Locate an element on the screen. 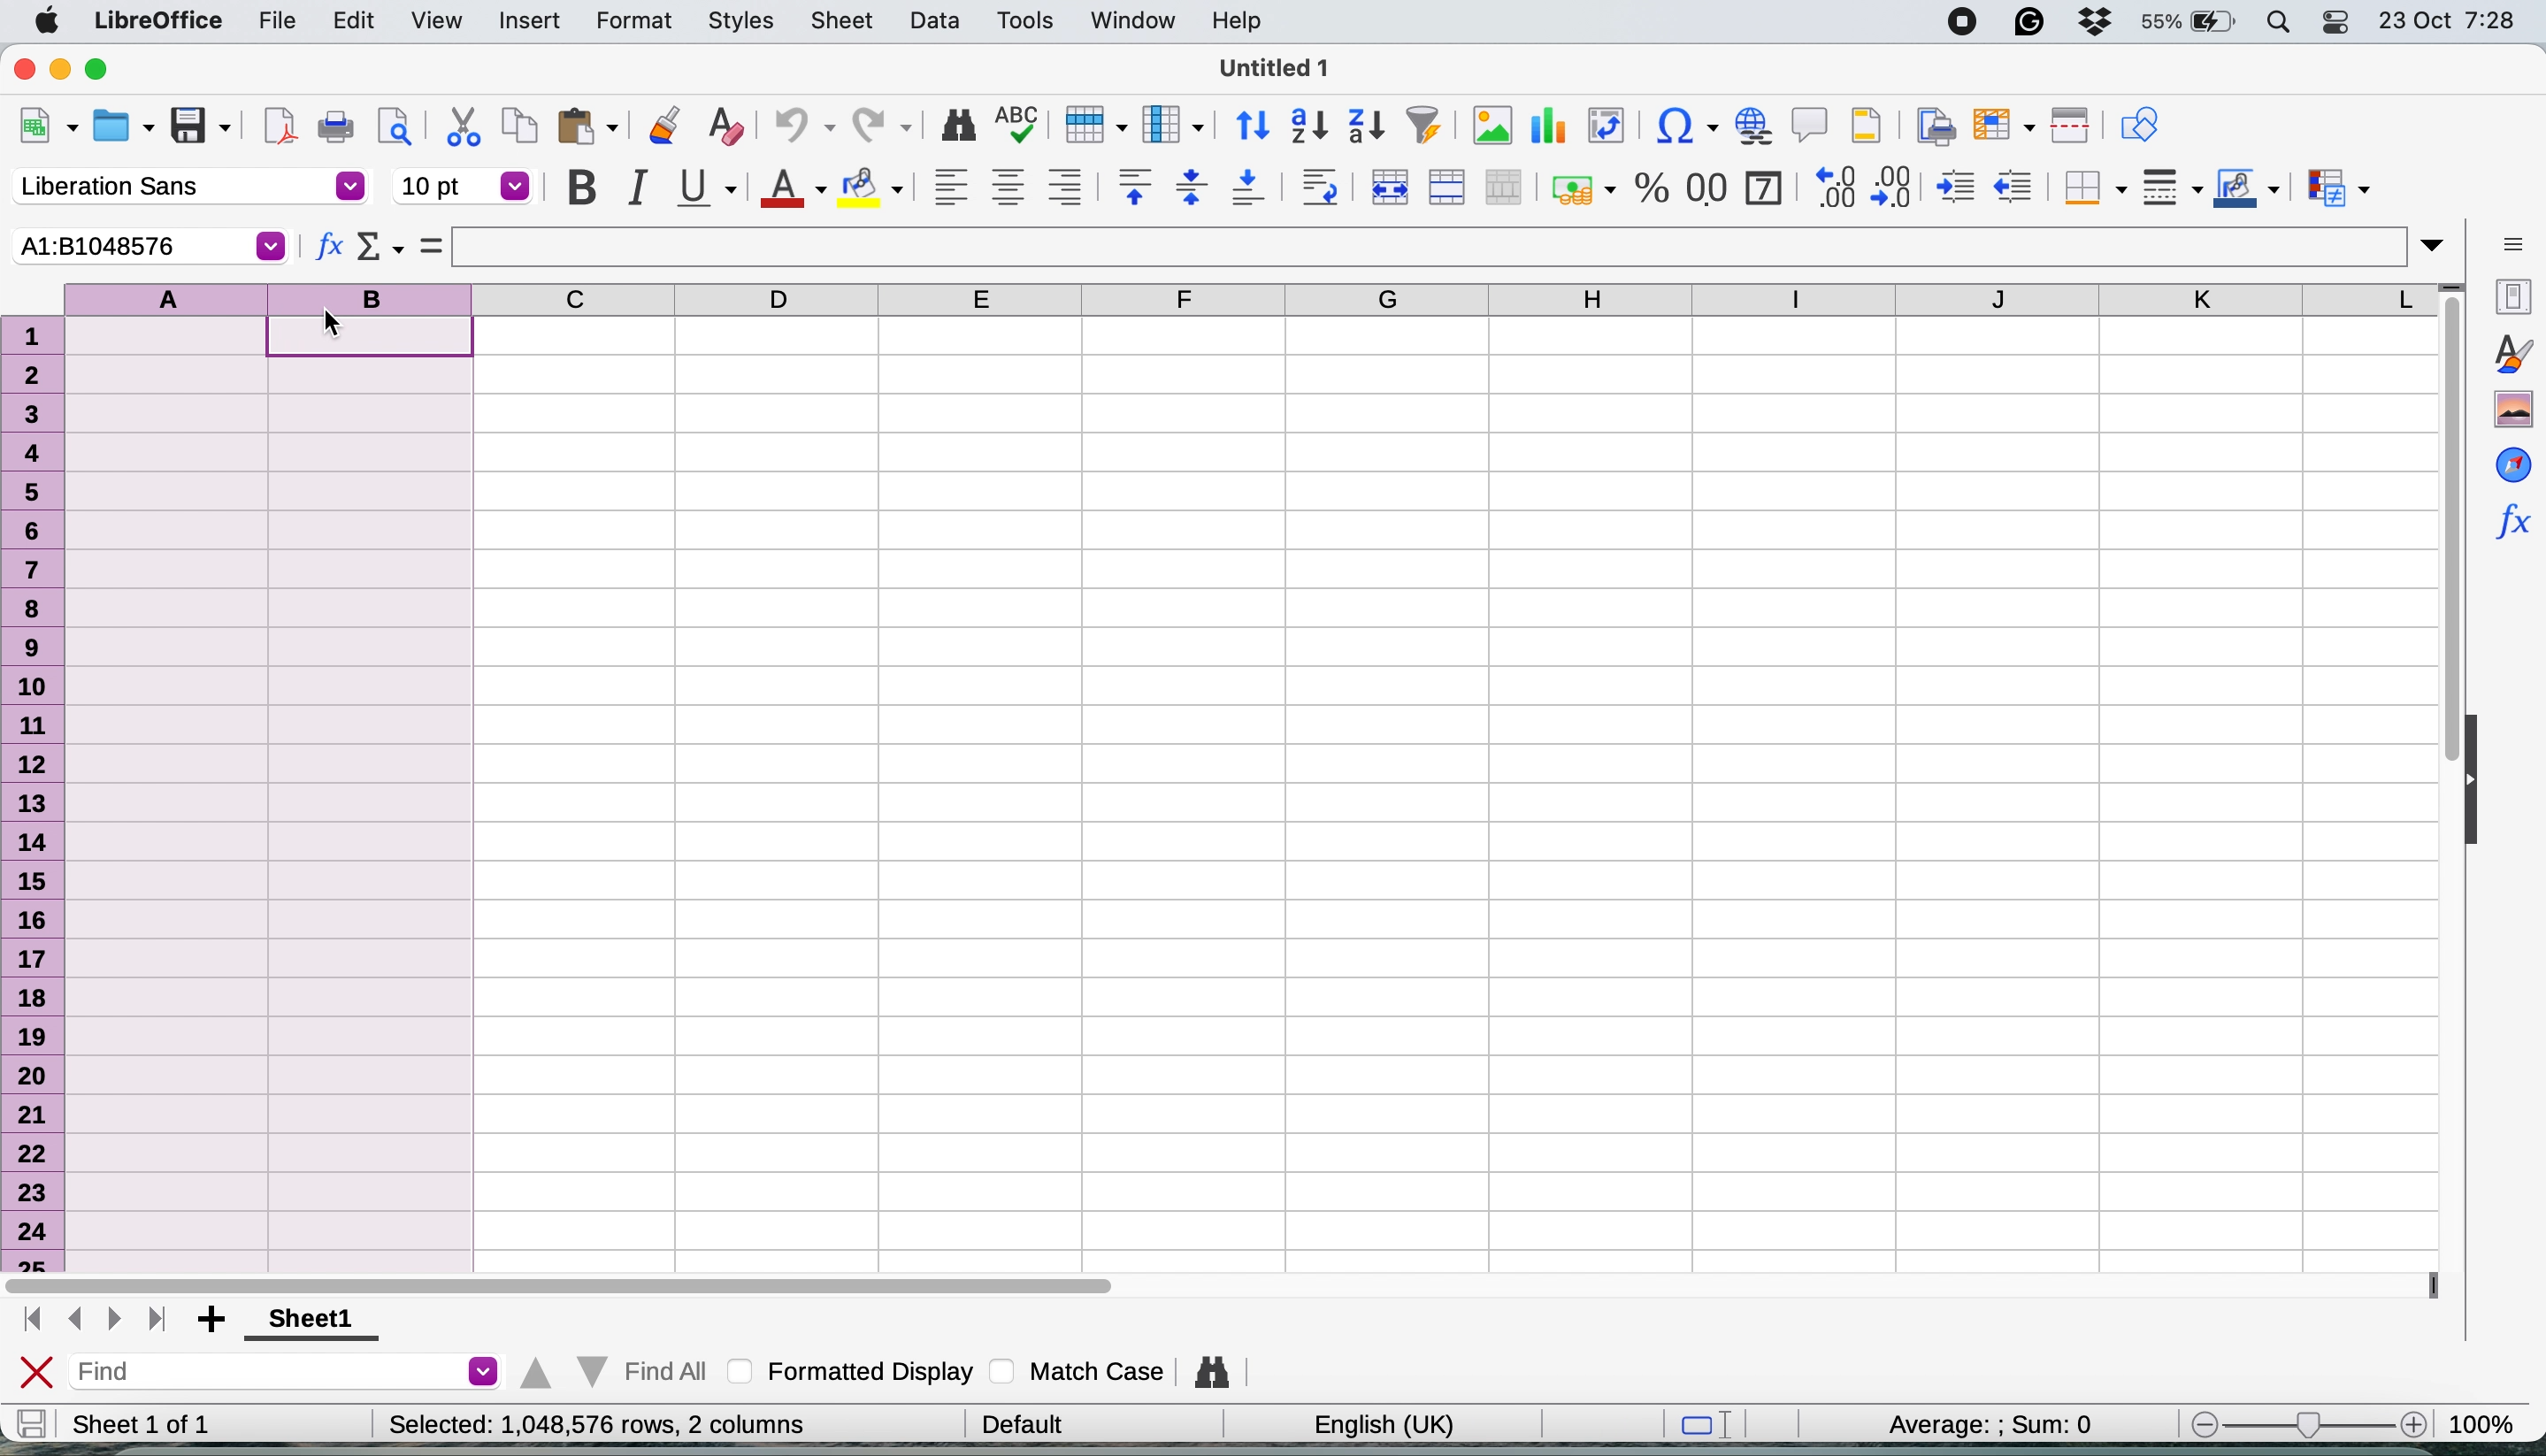 This screenshot has height=1456, width=2546. vertical scroll bar is located at coordinates (2448, 519).